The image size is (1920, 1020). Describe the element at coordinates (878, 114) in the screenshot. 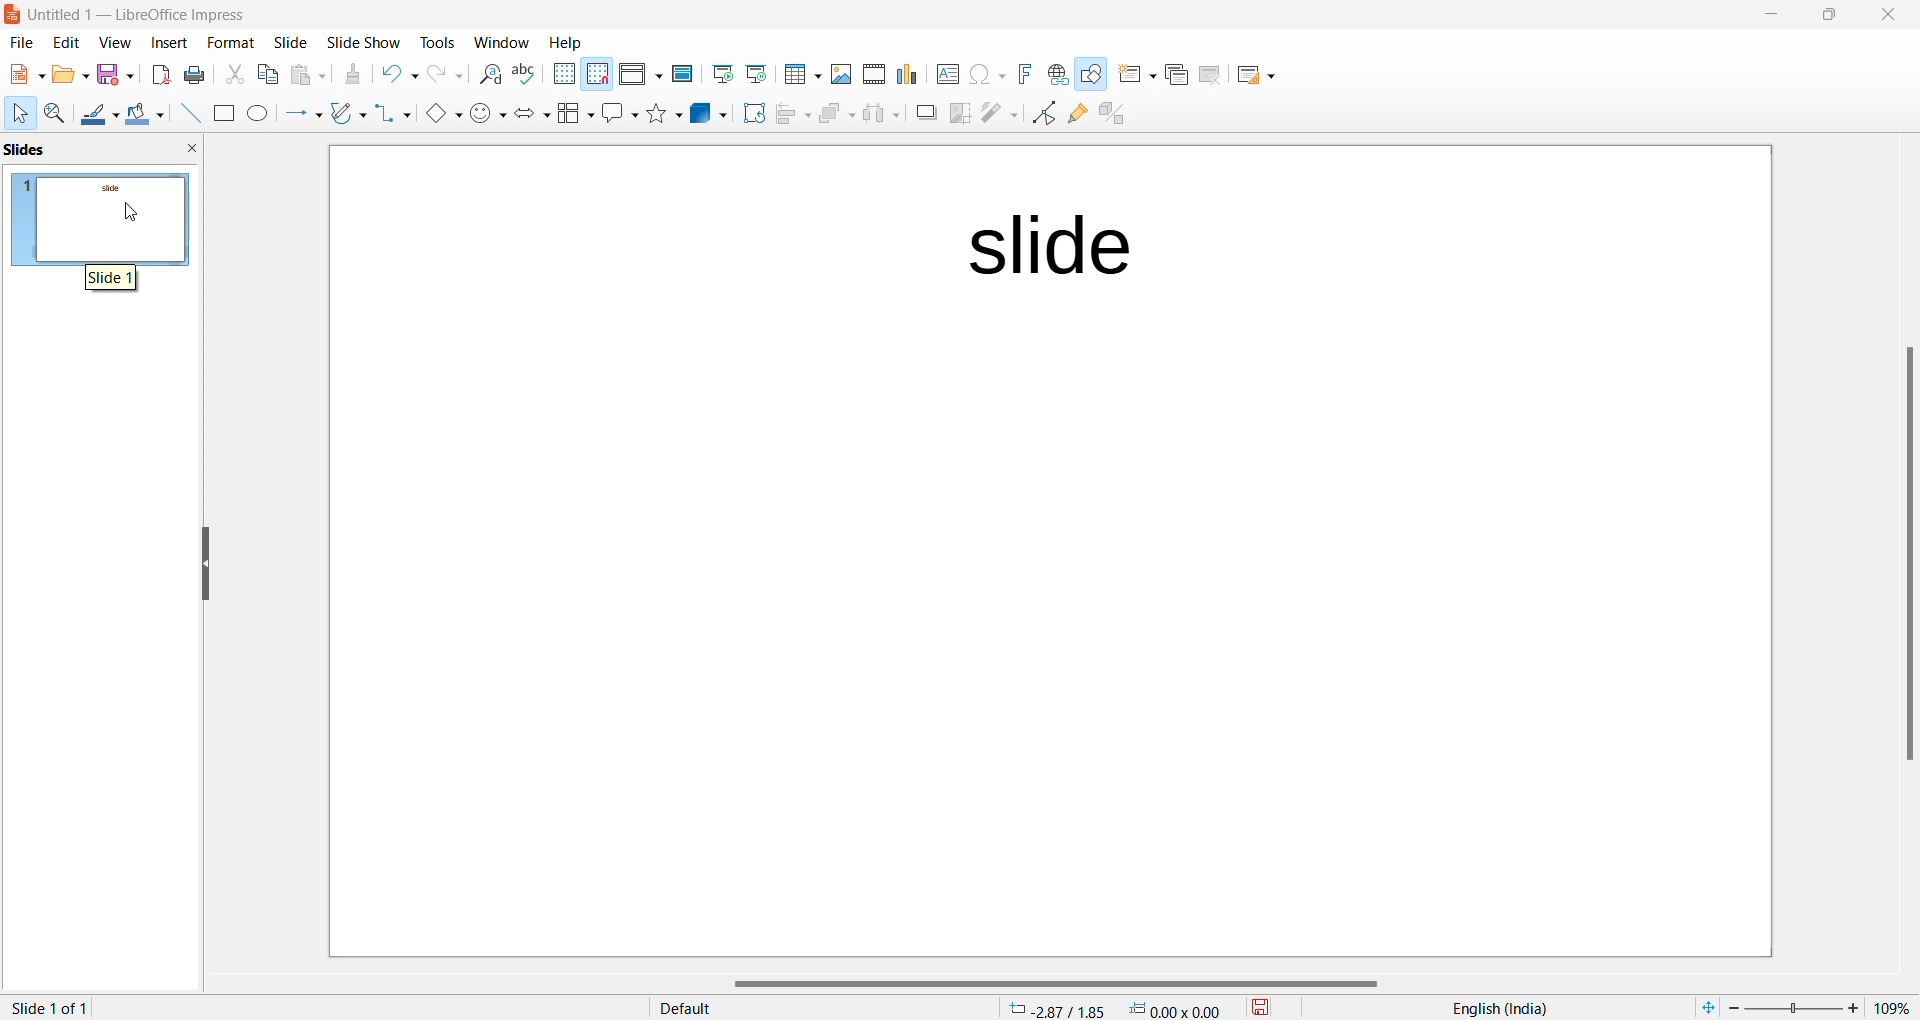

I see `Object distribution` at that location.